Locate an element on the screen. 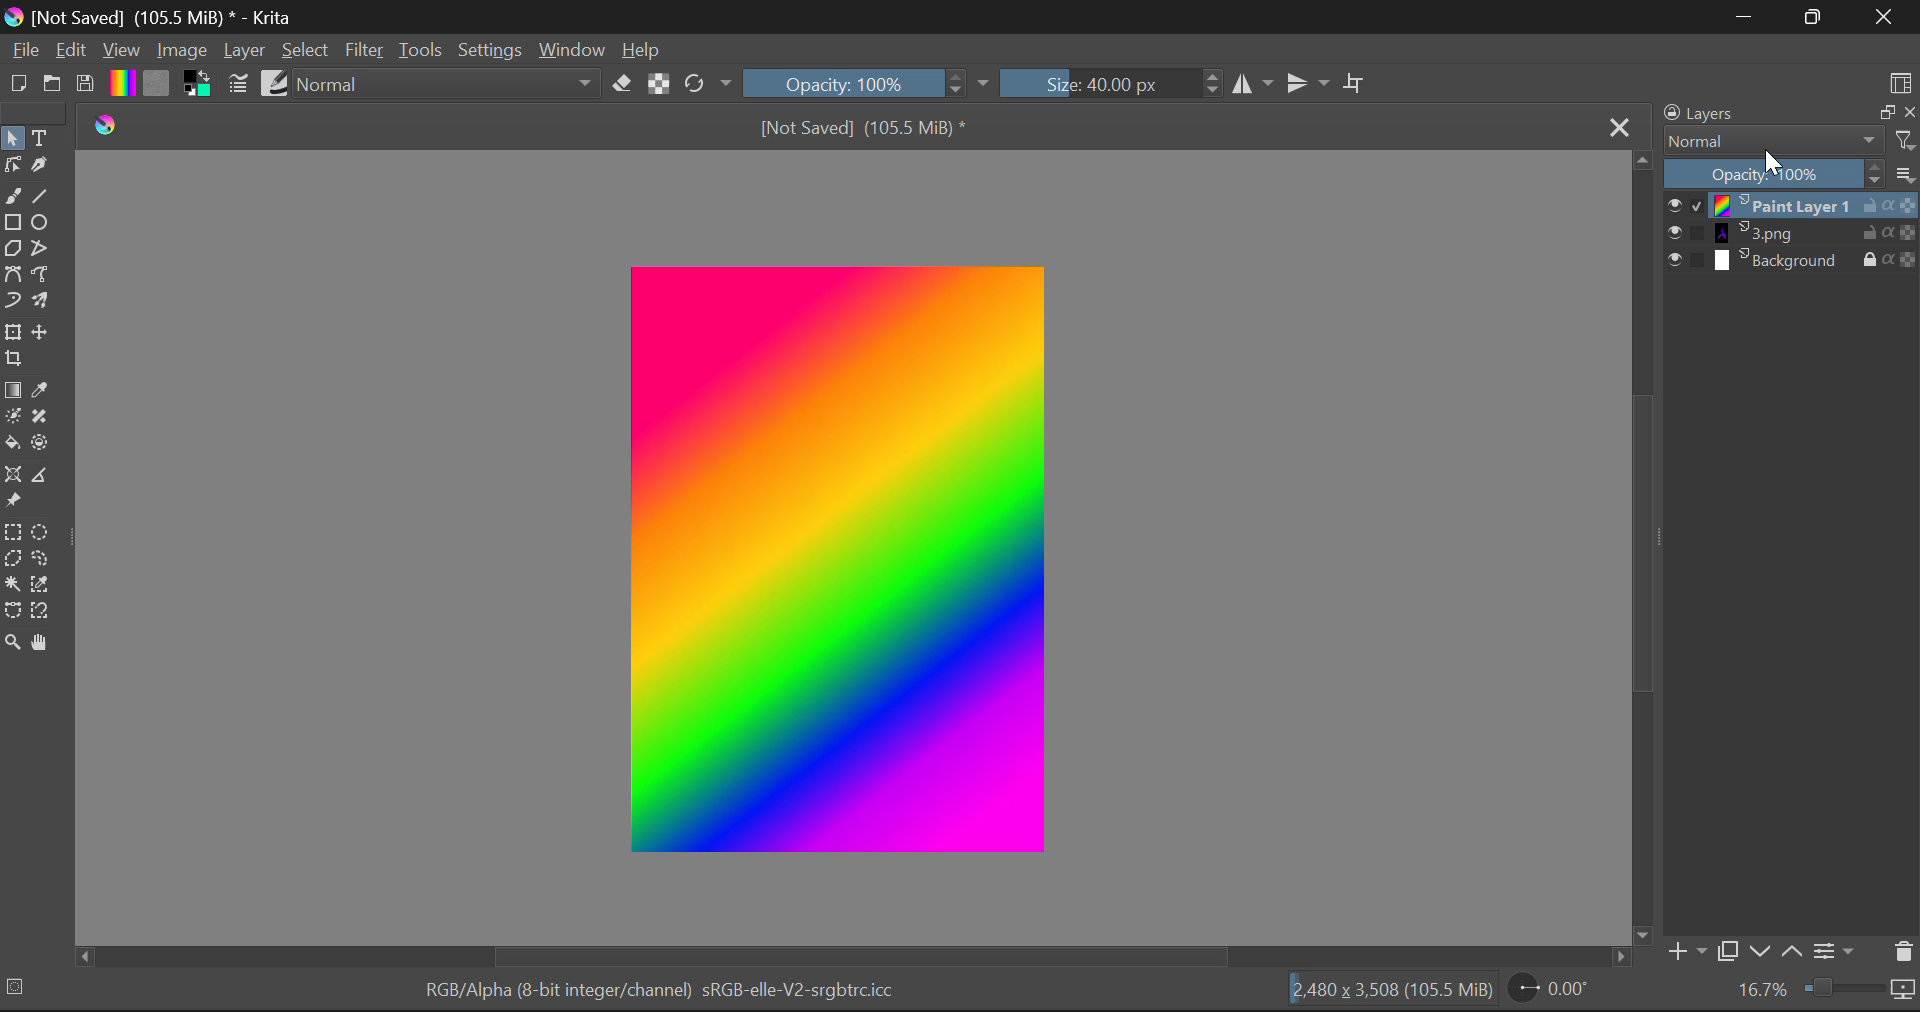 The width and height of the screenshot is (1920, 1012). Fill is located at coordinates (13, 444).